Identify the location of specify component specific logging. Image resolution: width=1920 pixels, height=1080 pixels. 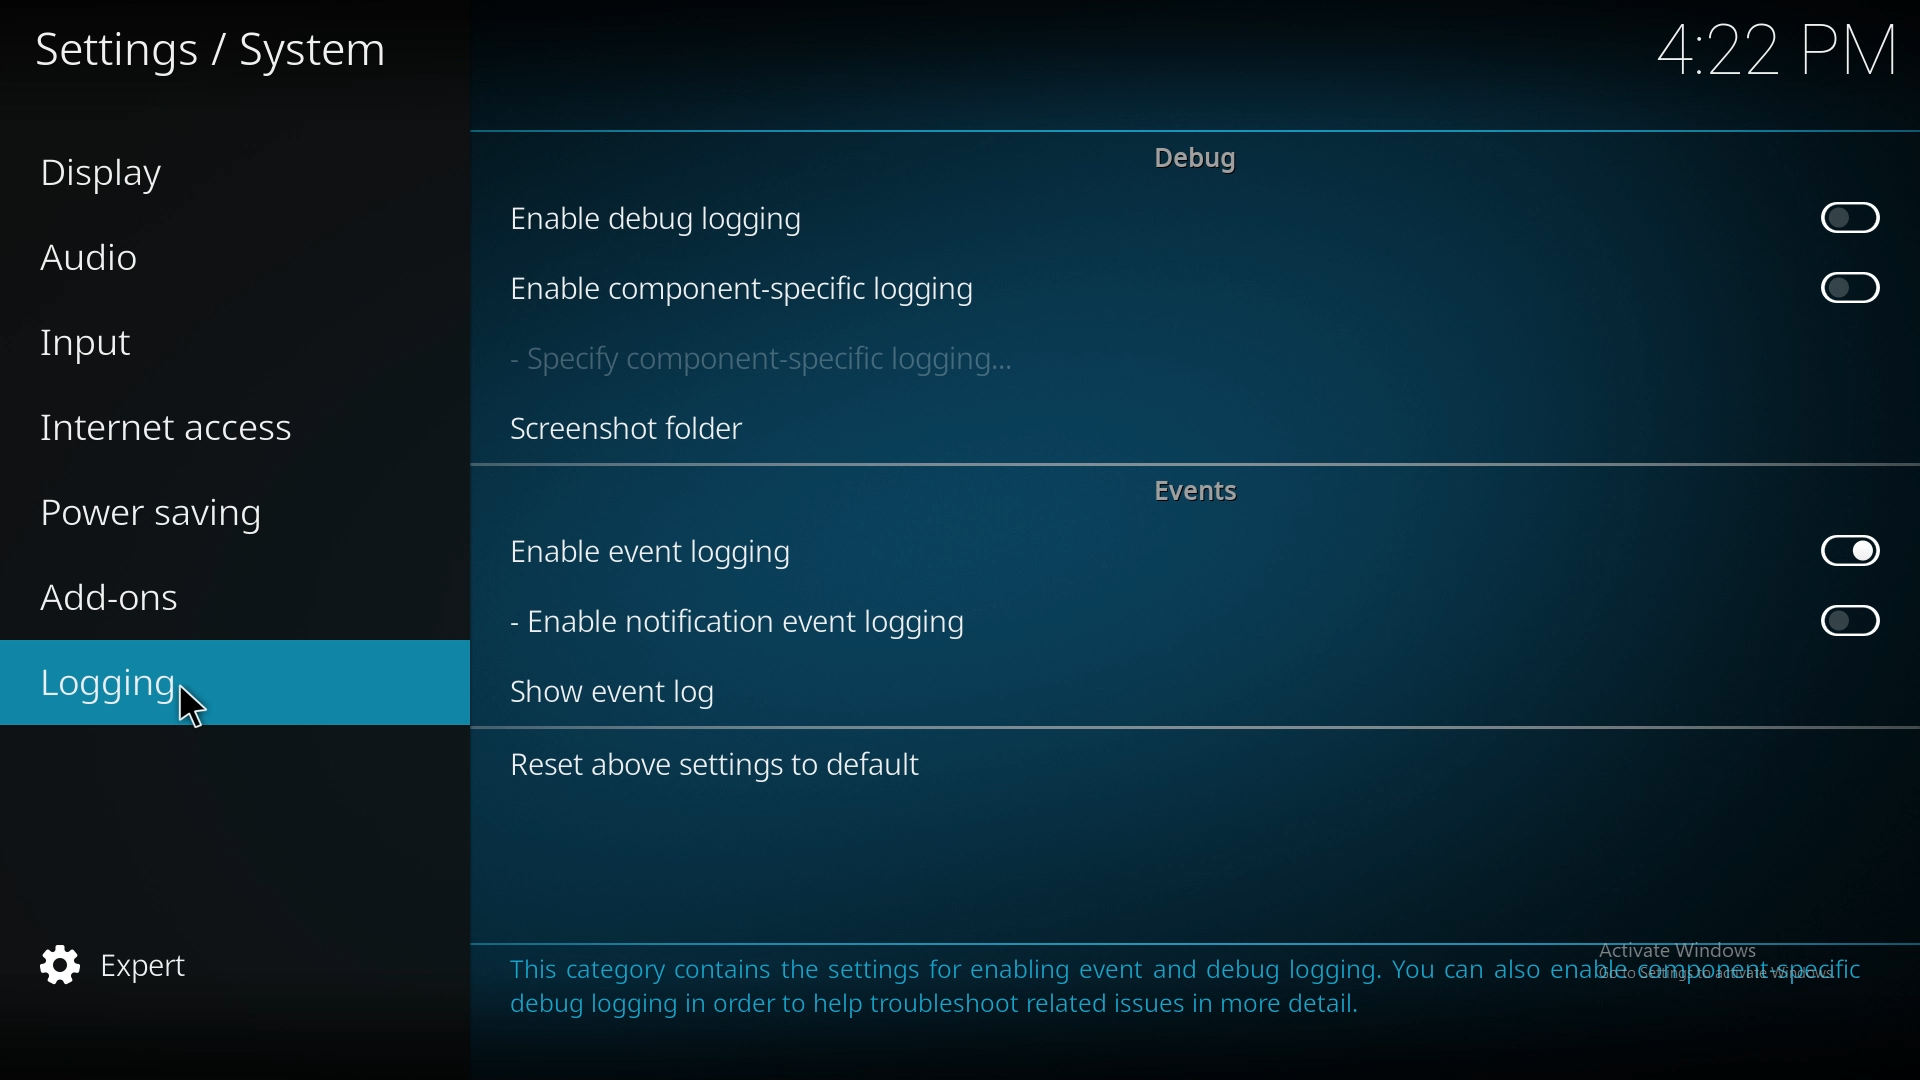
(772, 362).